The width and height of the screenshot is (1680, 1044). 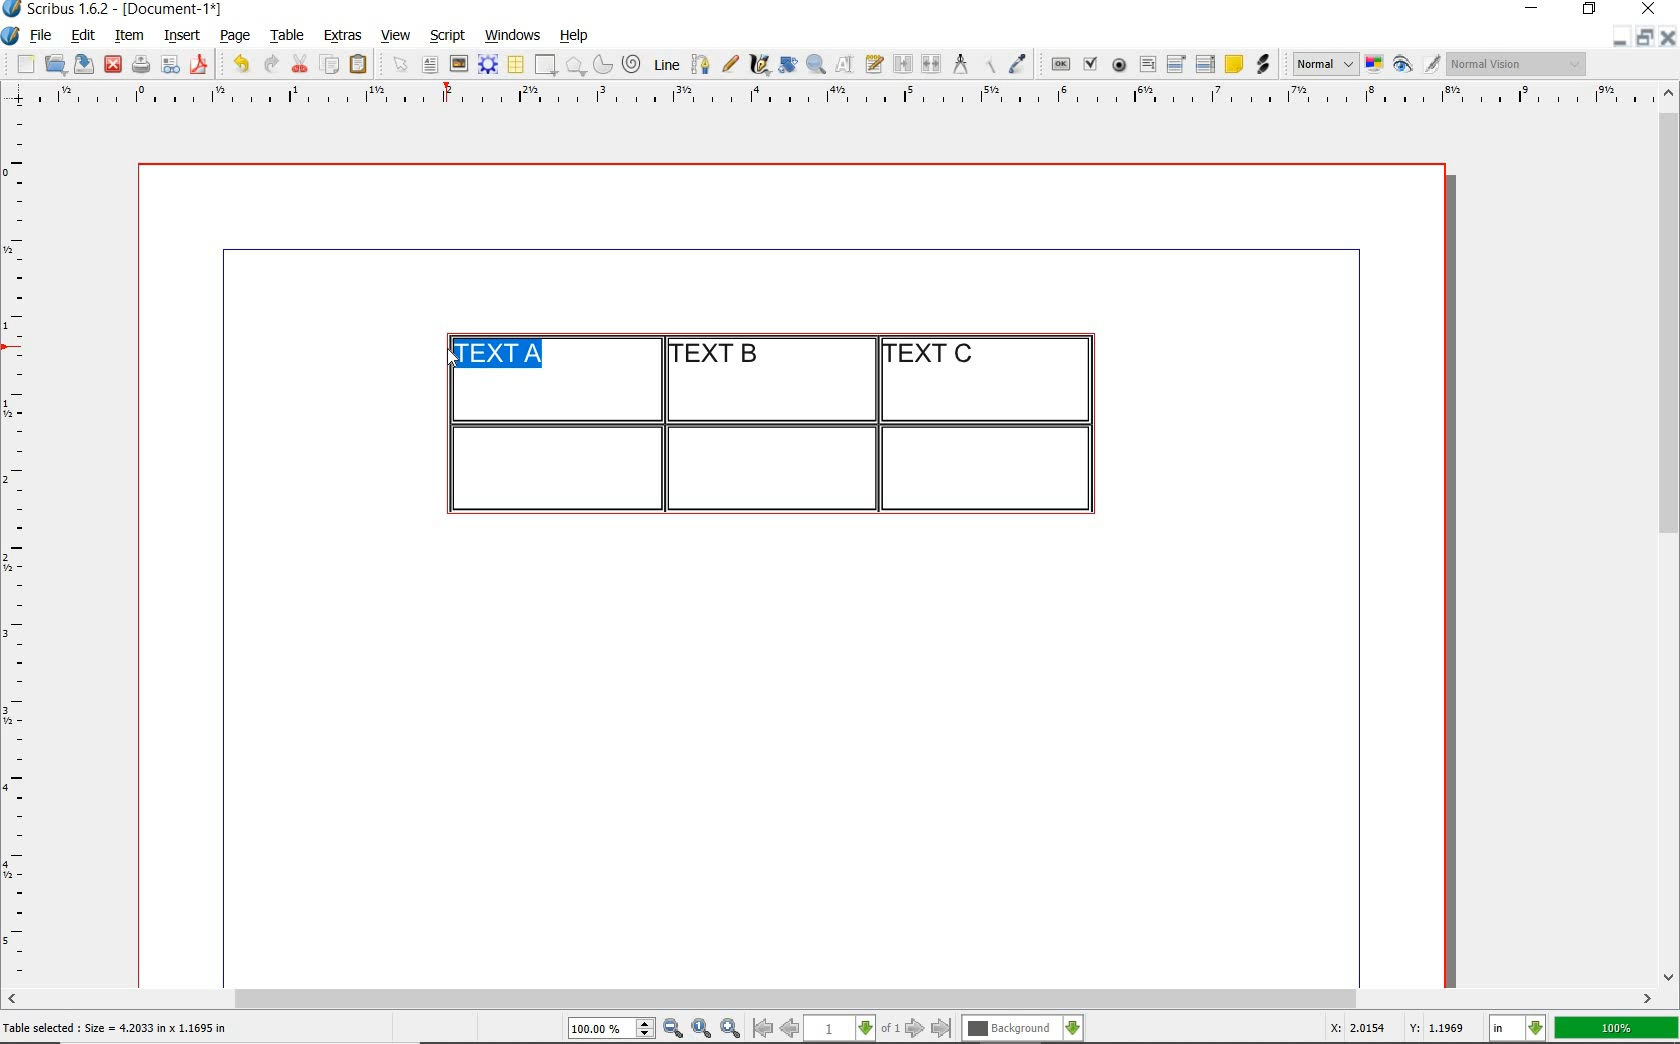 I want to click on line, so click(x=664, y=64).